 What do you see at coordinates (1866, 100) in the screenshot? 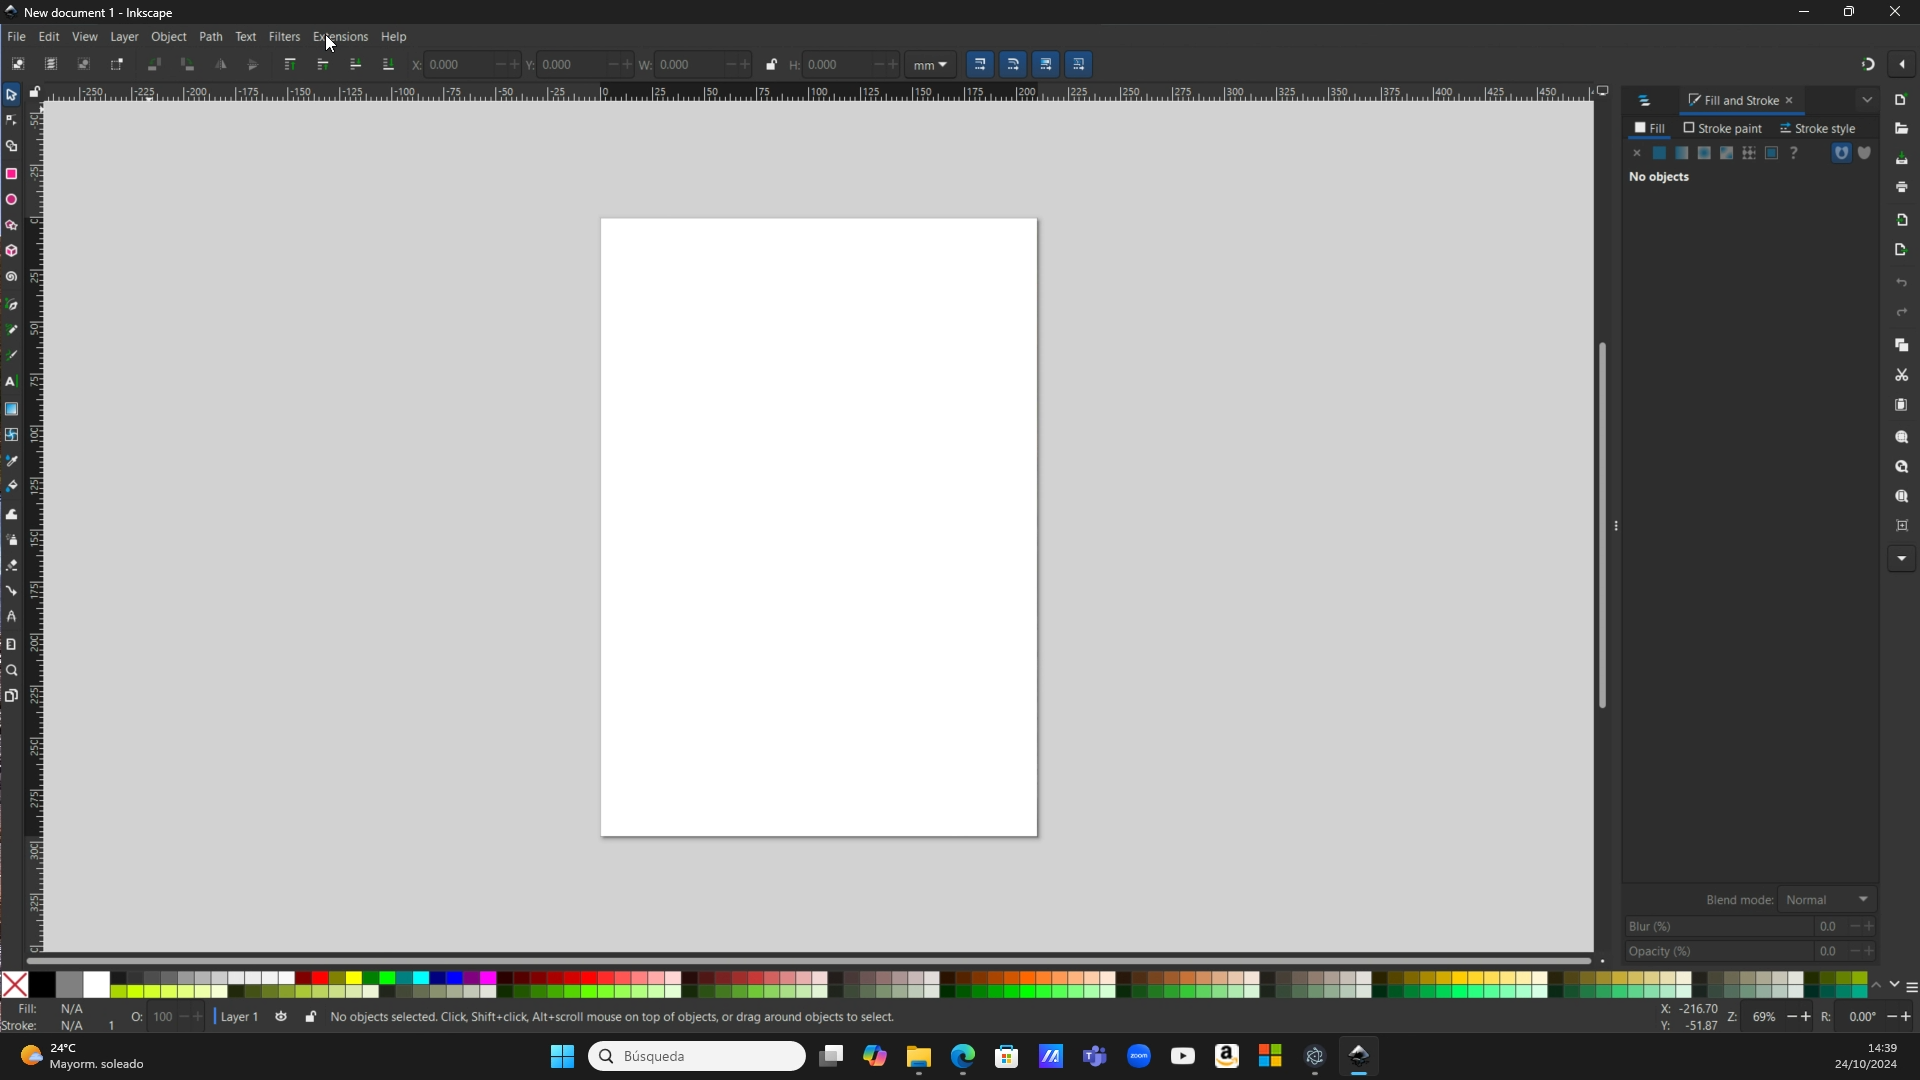
I see `Dropdown` at bounding box center [1866, 100].